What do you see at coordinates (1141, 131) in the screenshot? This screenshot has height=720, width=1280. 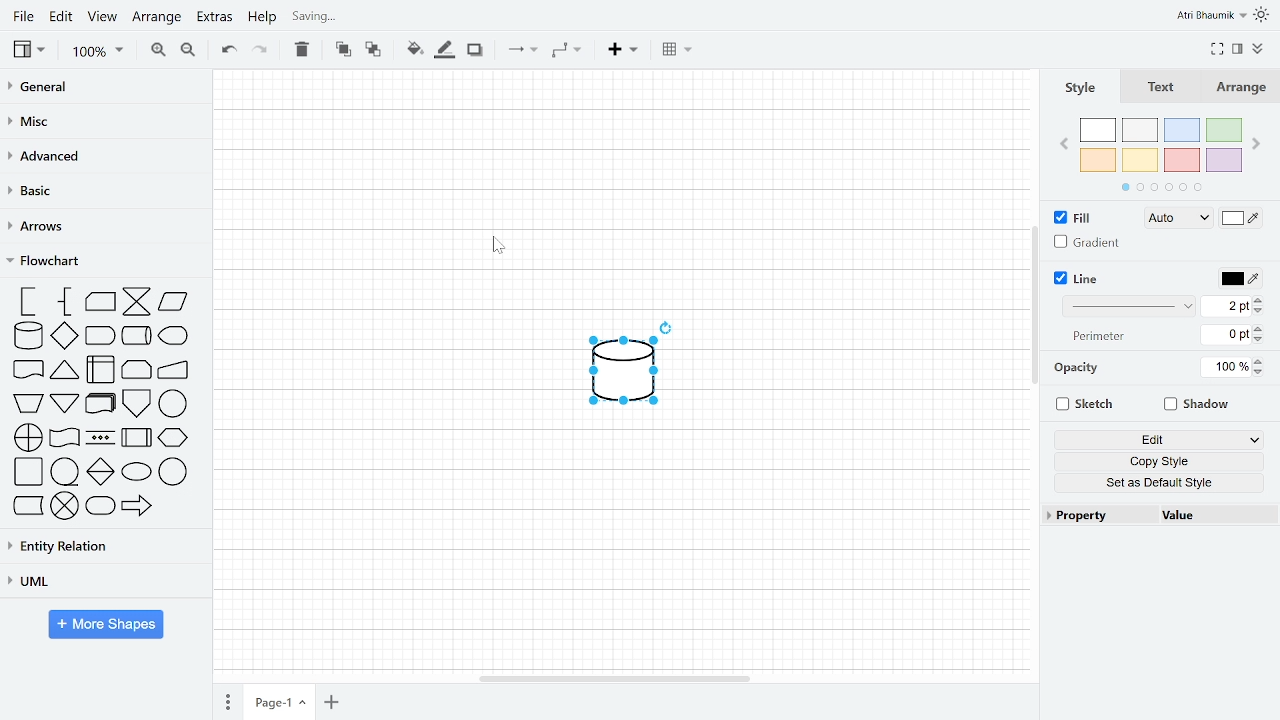 I see `ash` at bounding box center [1141, 131].